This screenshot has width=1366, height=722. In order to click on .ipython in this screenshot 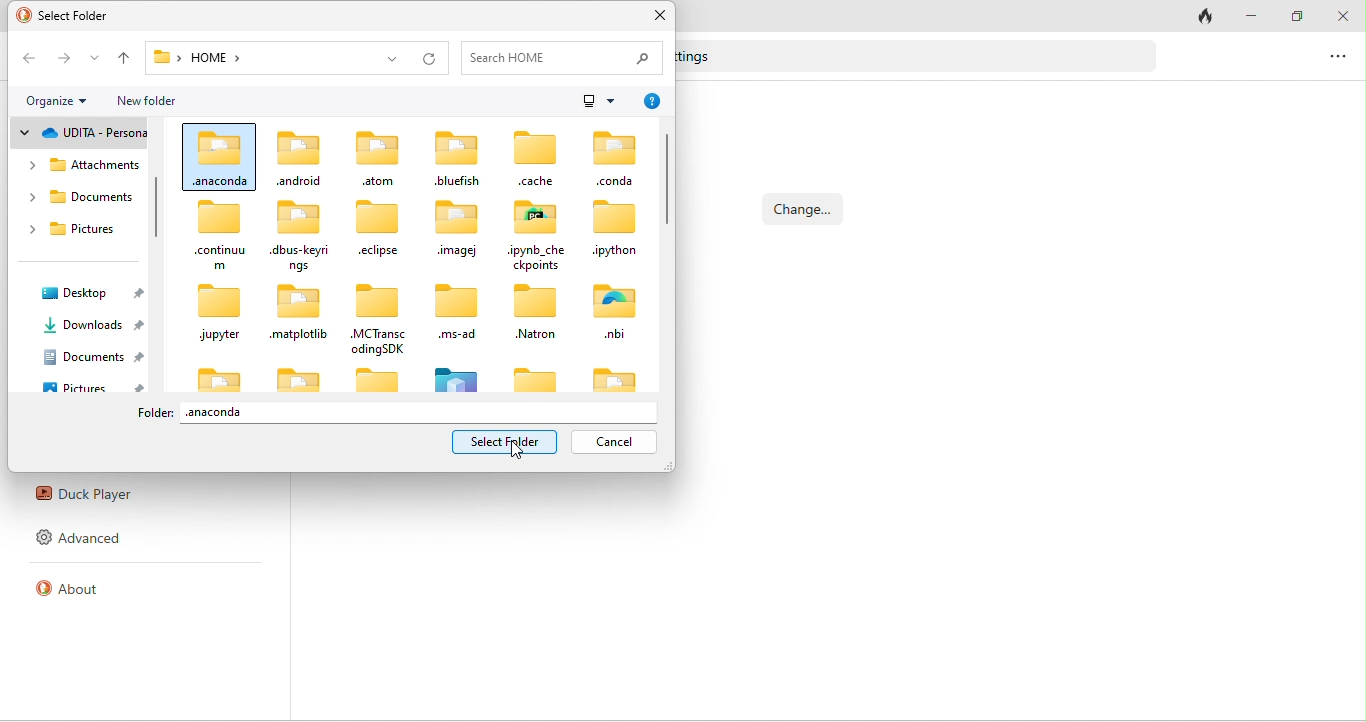, I will do `click(617, 229)`.